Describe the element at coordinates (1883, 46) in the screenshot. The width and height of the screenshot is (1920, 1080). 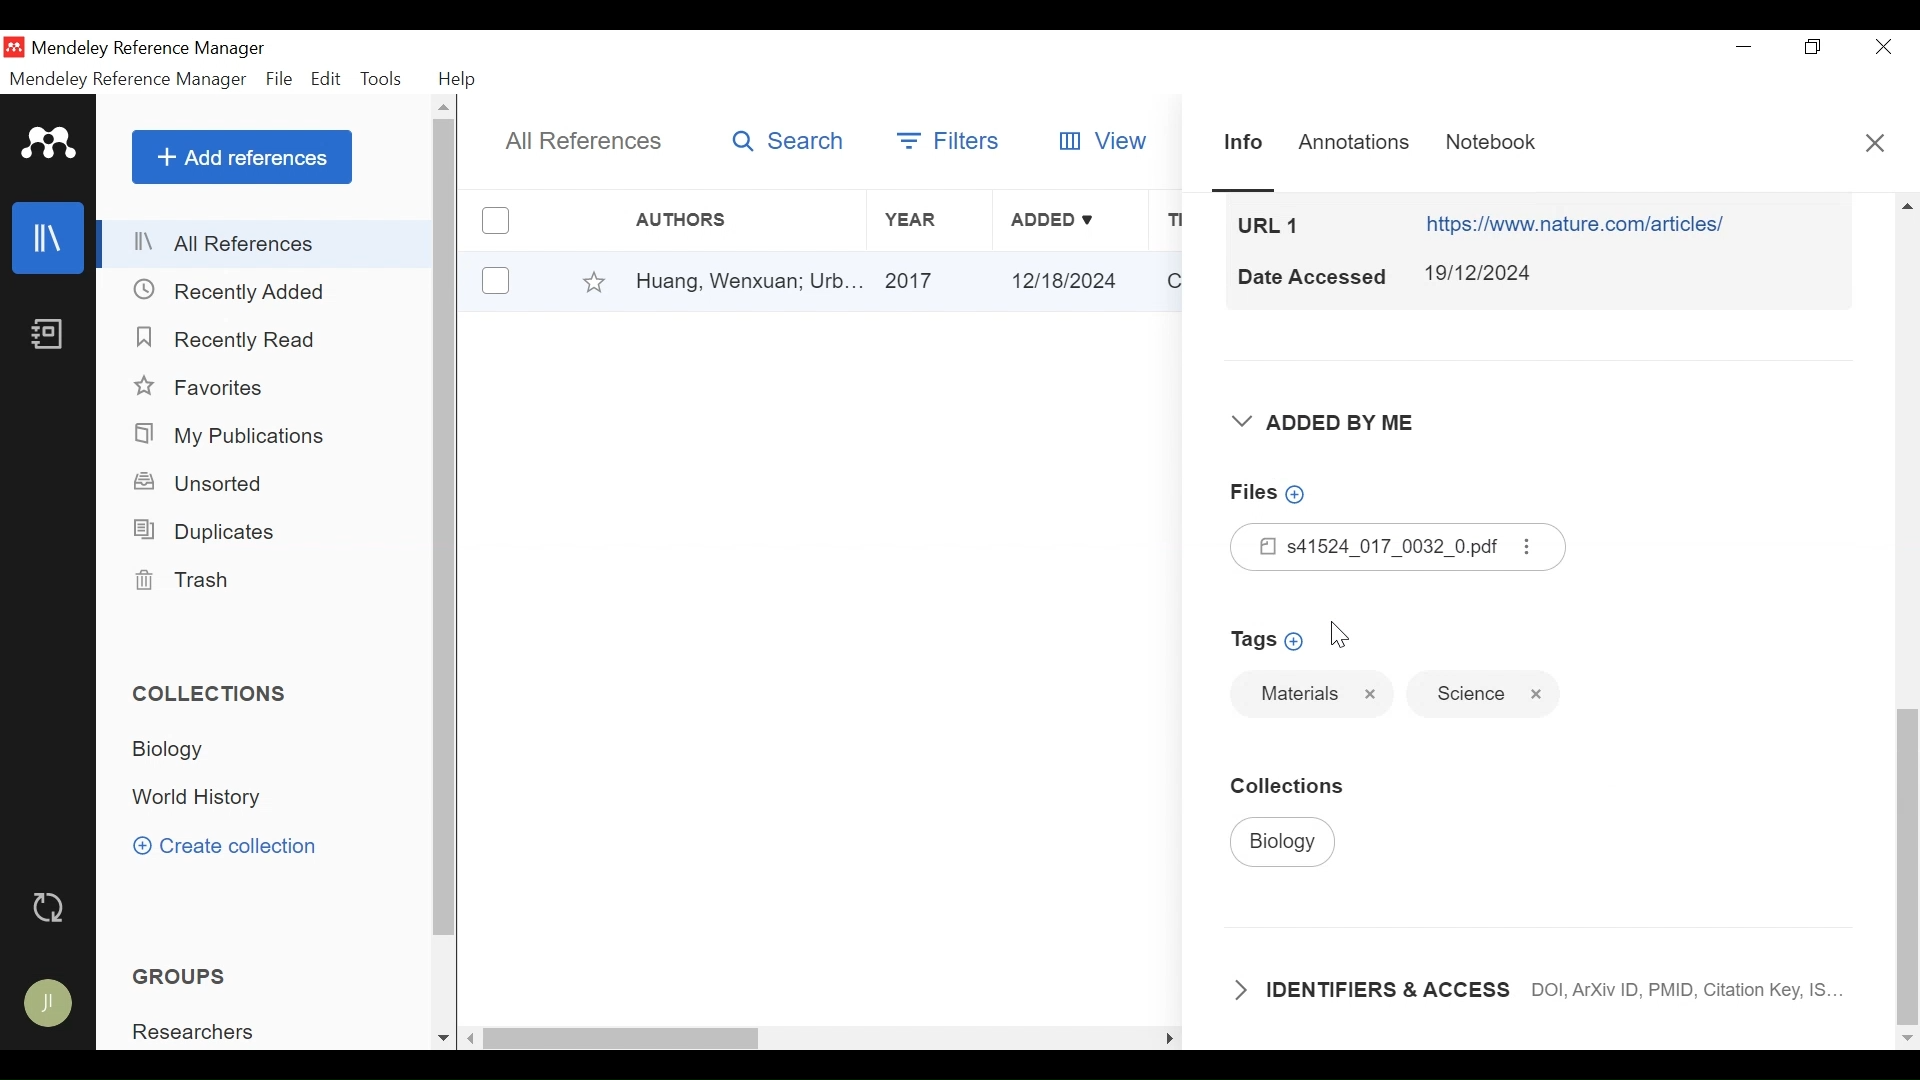
I see `Close` at that location.